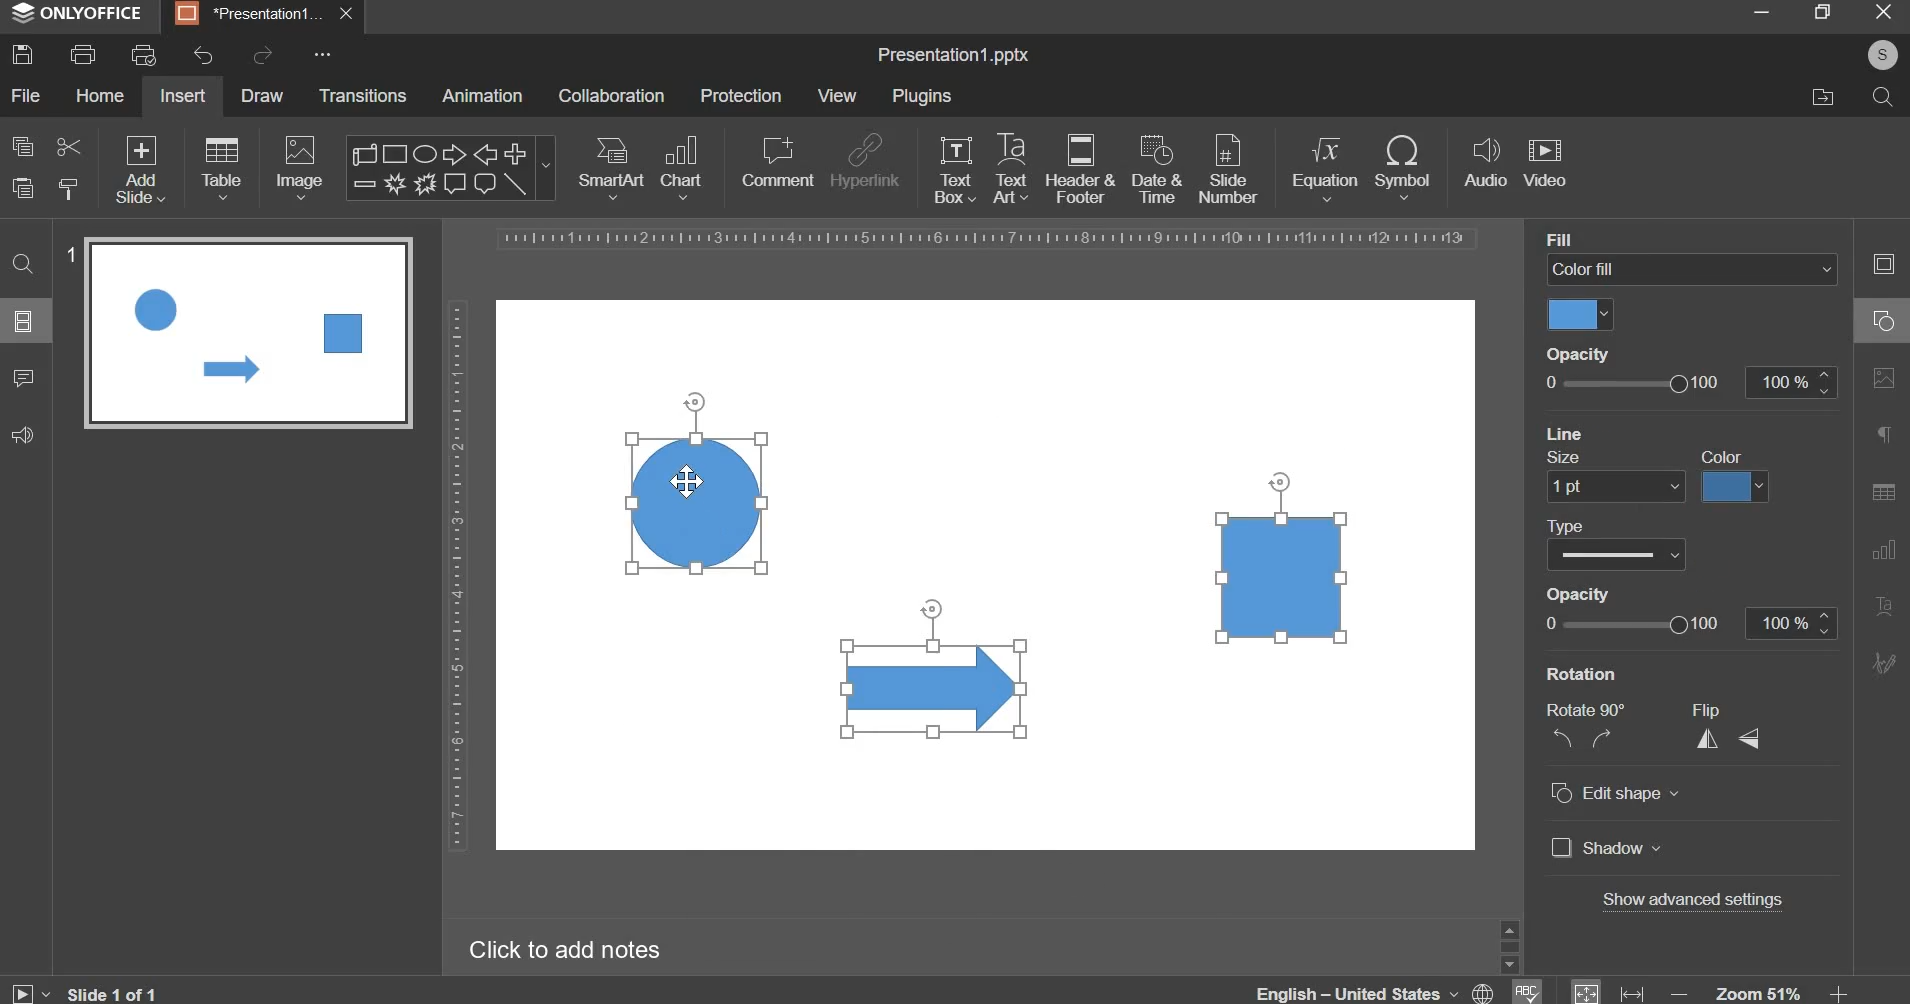 The width and height of the screenshot is (1910, 1004). I want to click on rotate, so click(931, 605).